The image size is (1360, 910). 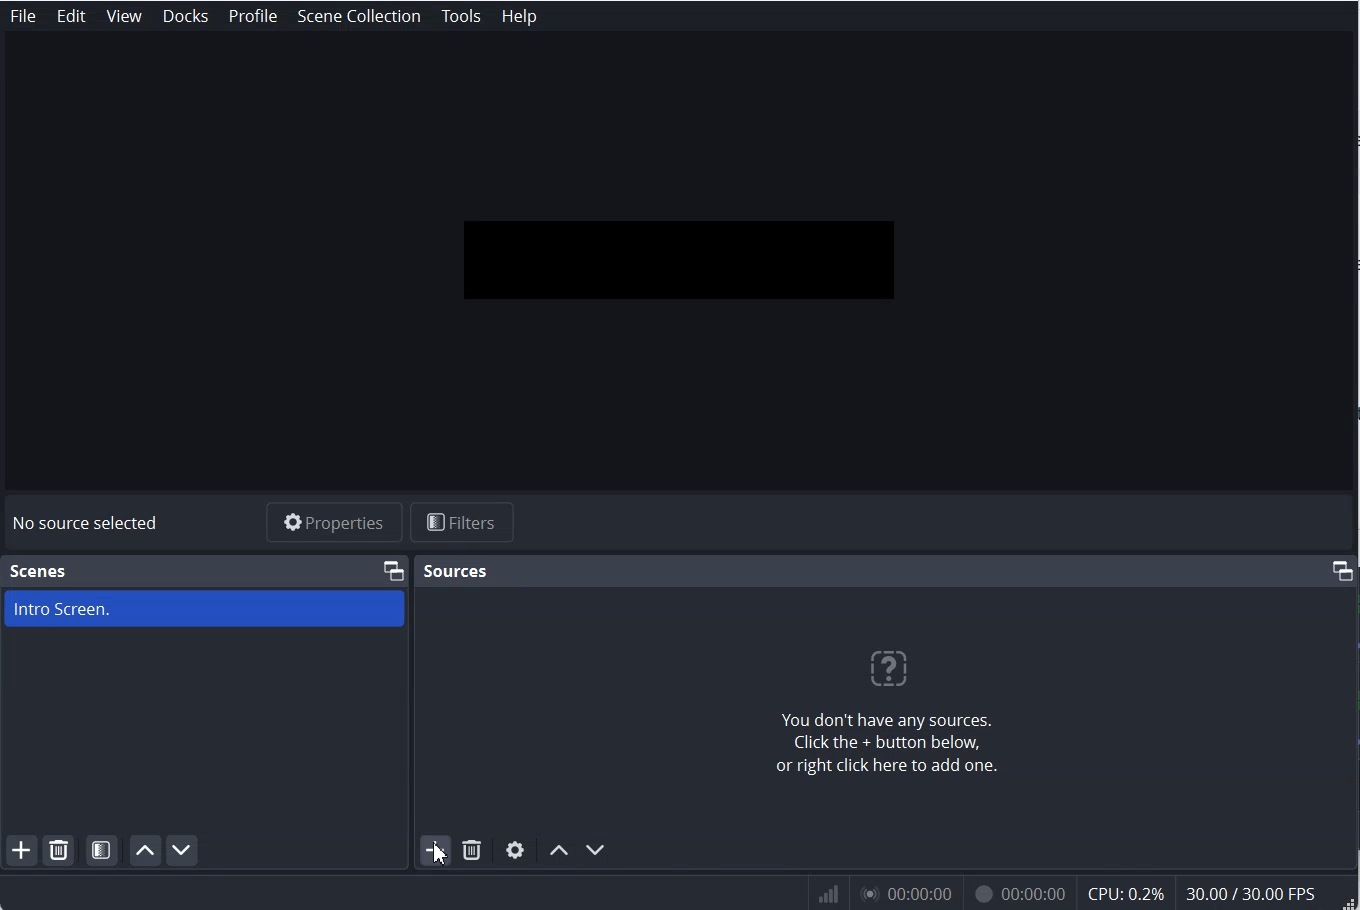 What do you see at coordinates (72, 16) in the screenshot?
I see `Edit` at bounding box center [72, 16].